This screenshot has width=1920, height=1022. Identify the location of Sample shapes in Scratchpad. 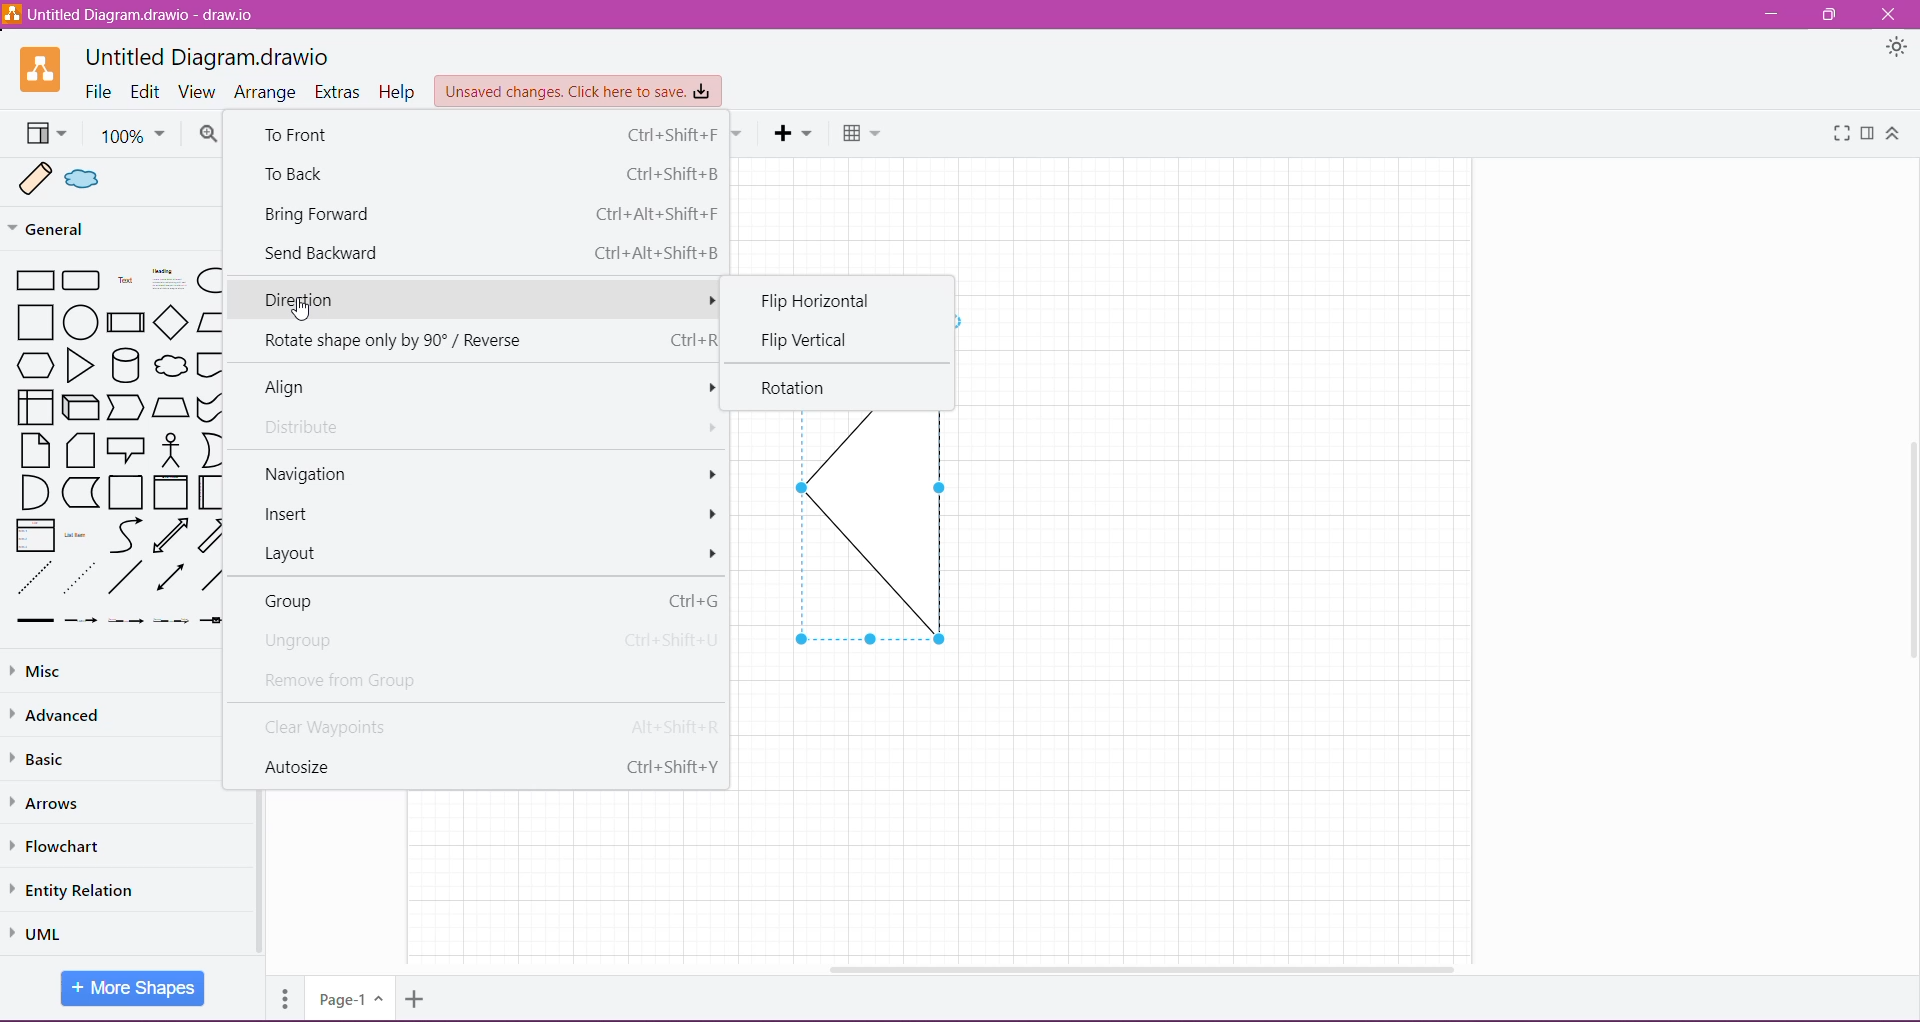
(68, 180).